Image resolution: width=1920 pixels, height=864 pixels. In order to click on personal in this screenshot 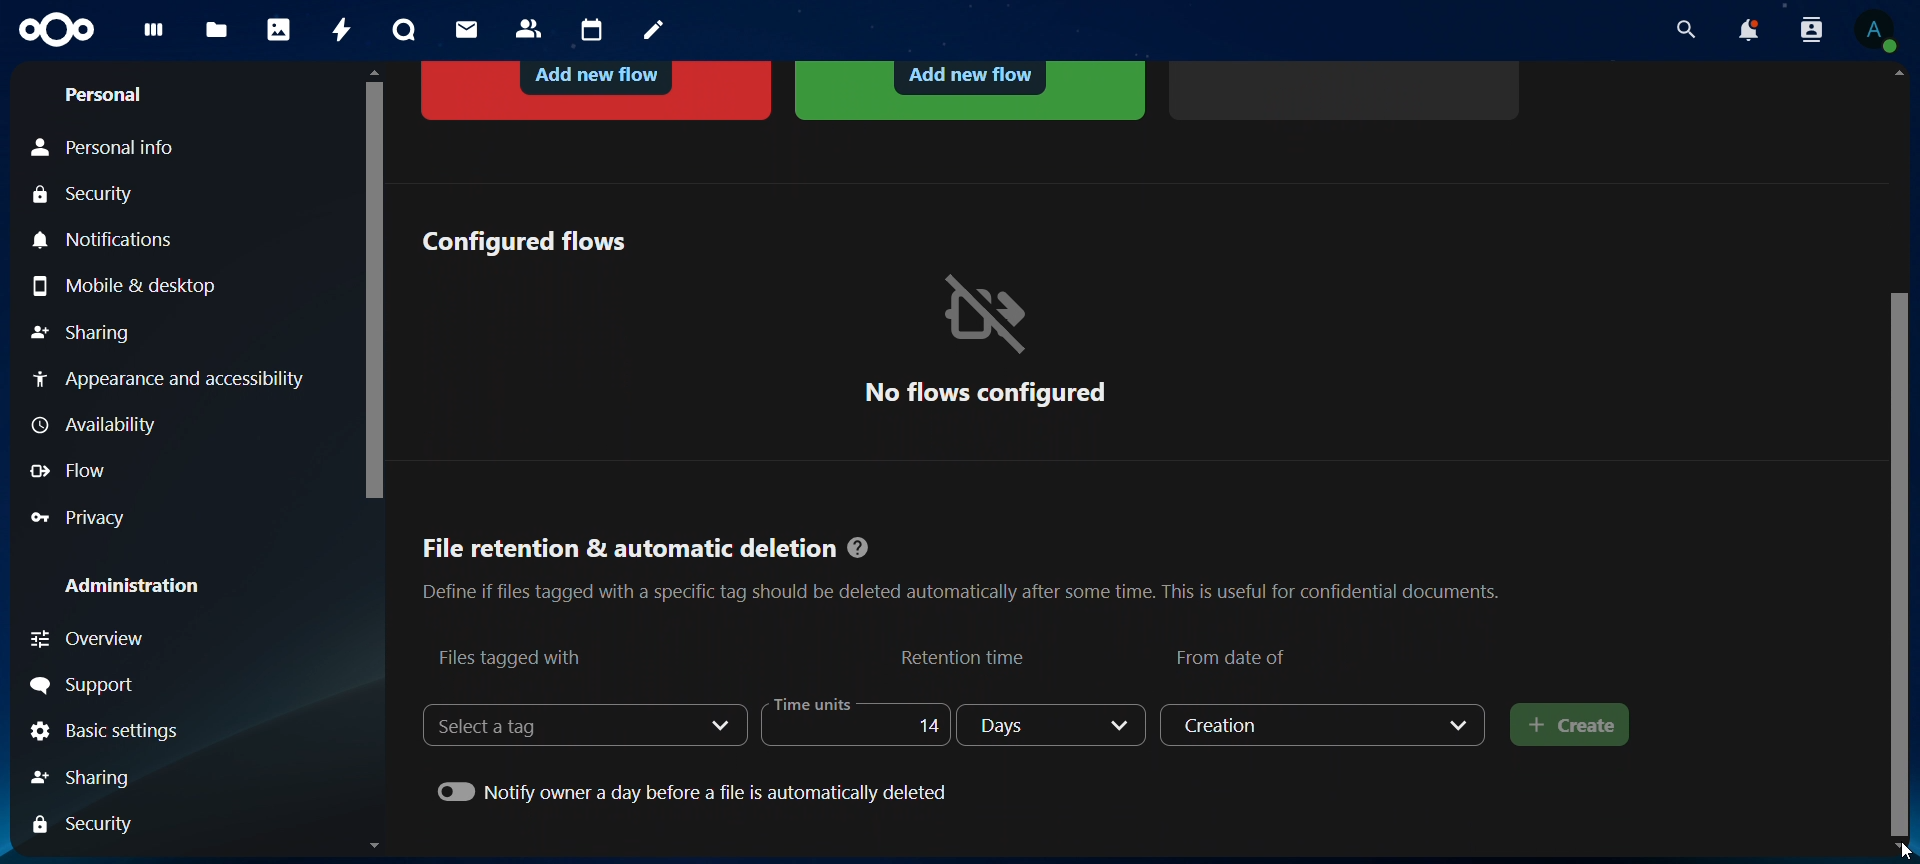, I will do `click(102, 95)`.